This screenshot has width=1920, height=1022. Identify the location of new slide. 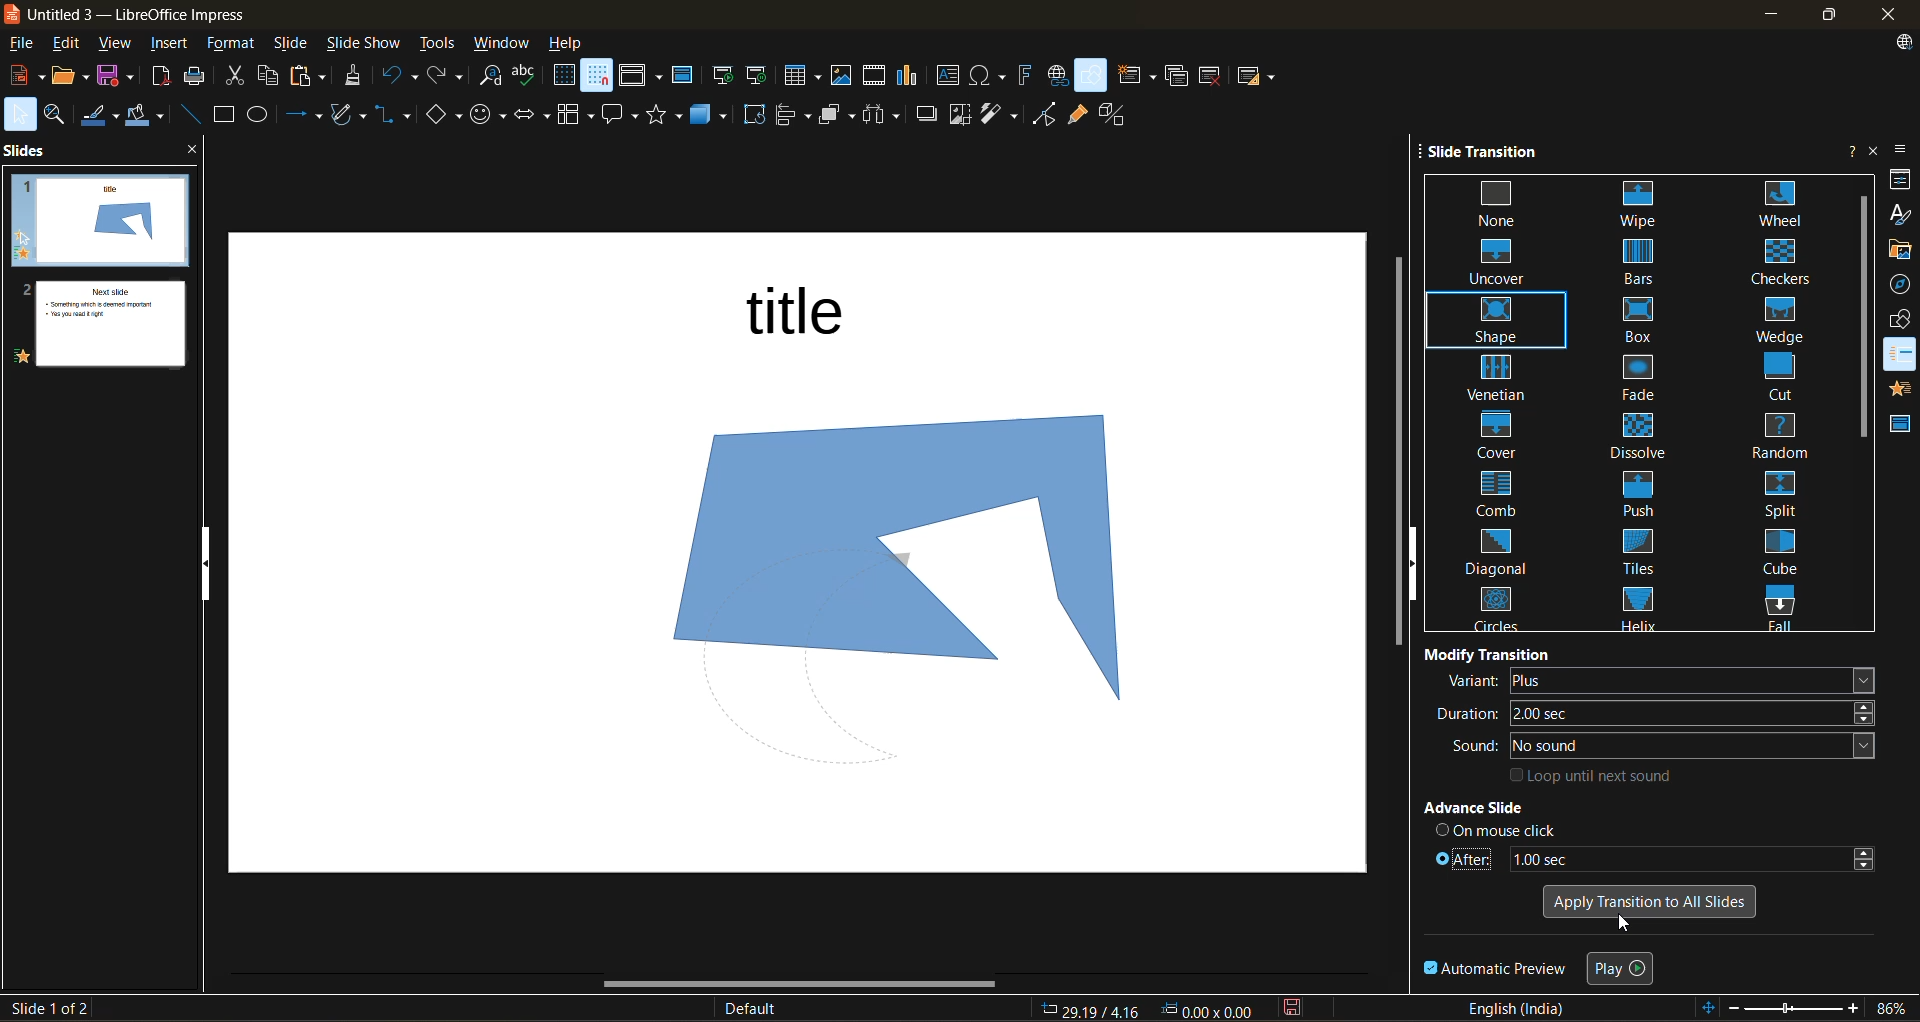
(1140, 76).